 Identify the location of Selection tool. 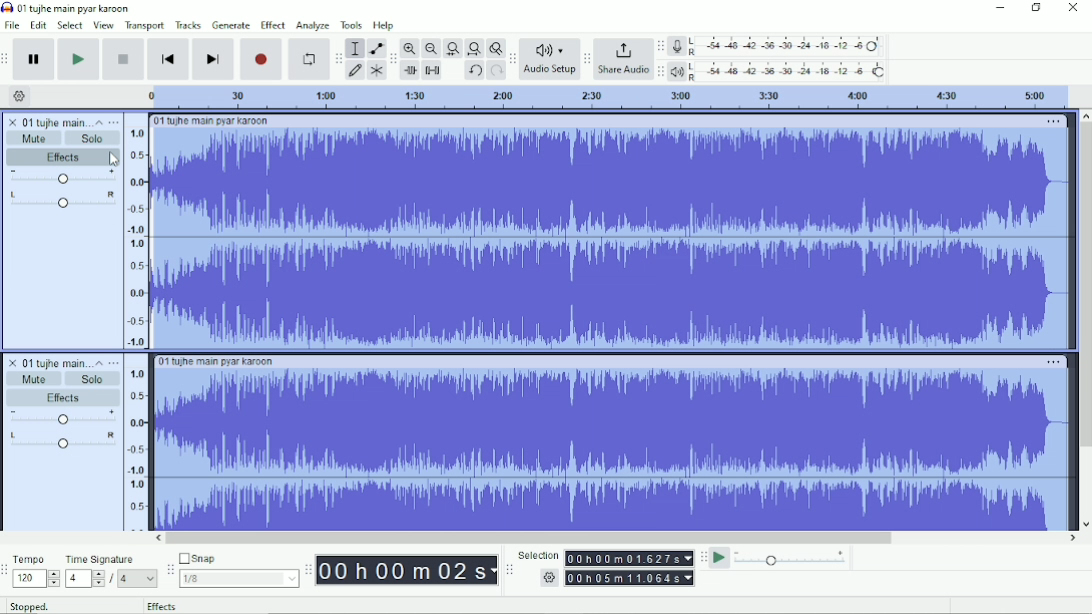
(355, 48).